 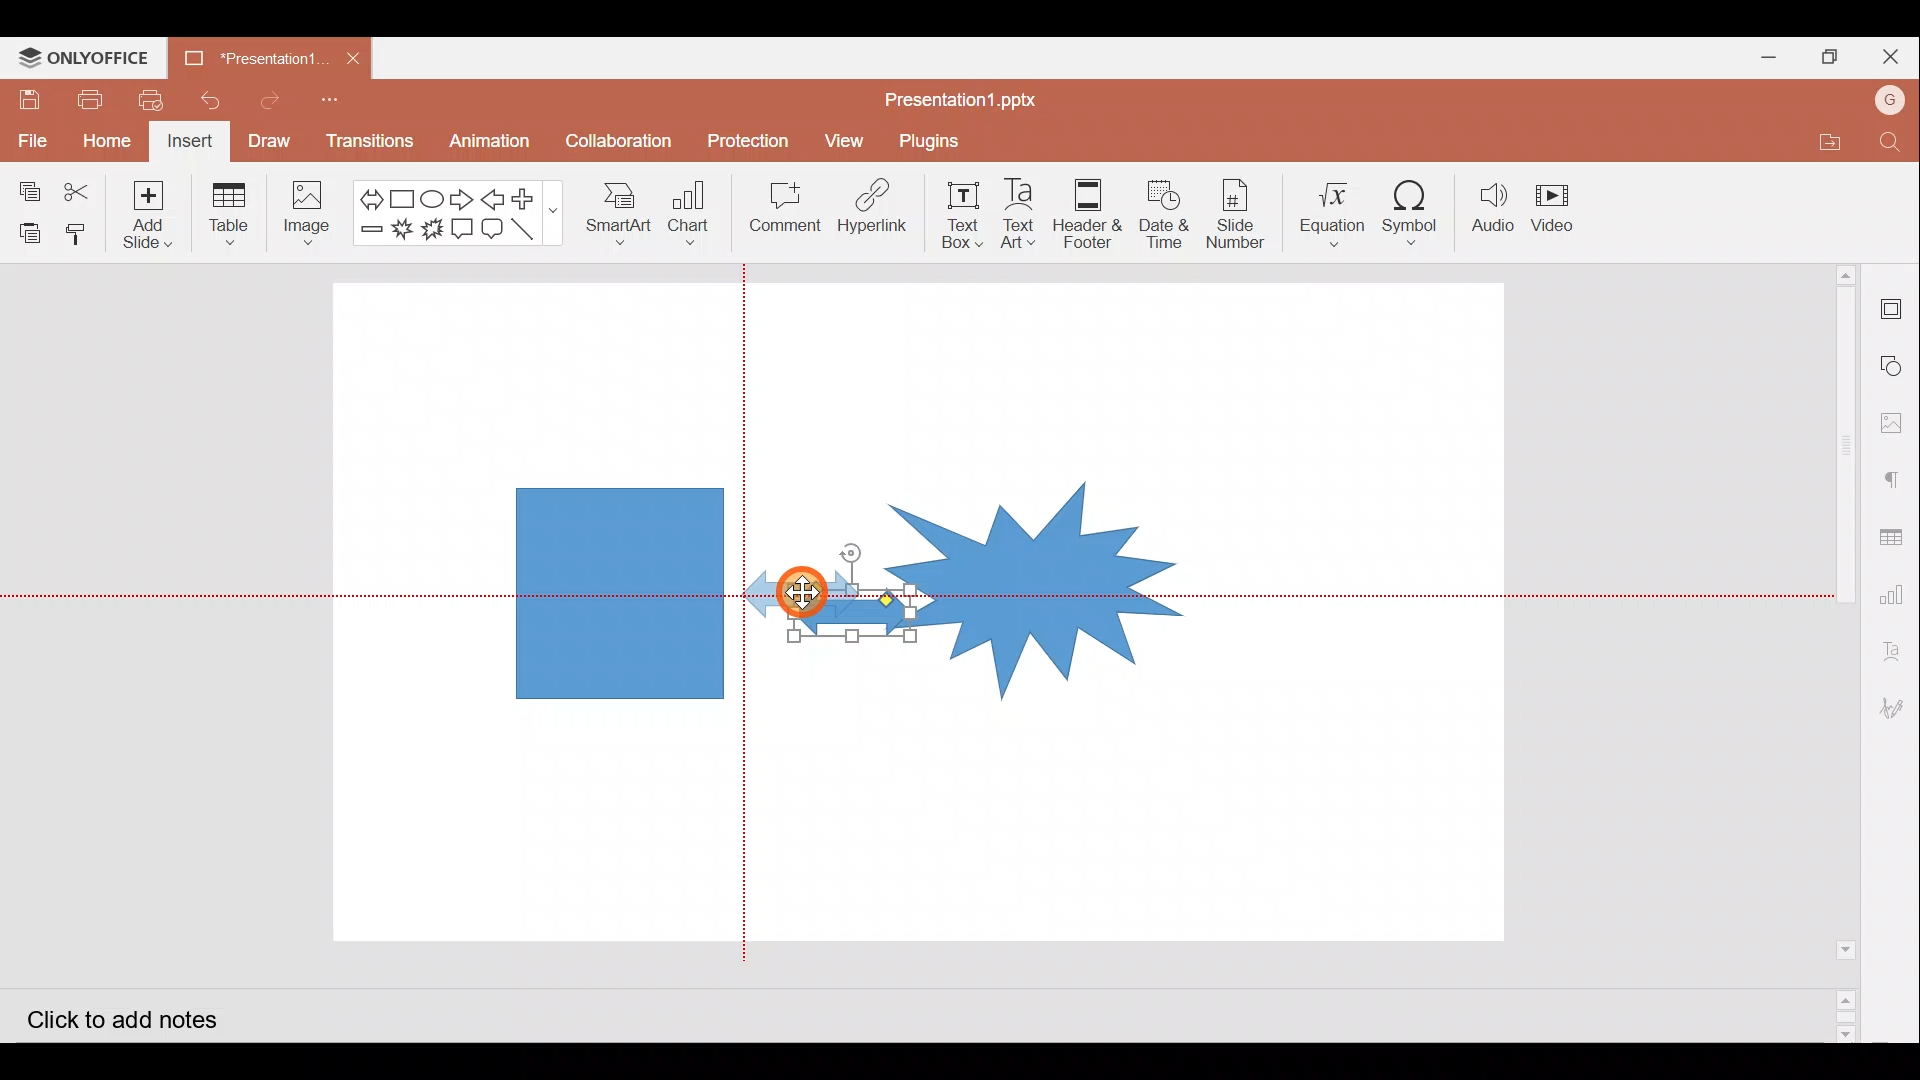 What do you see at coordinates (1495, 208) in the screenshot?
I see `Audio` at bounding box center [1495, 208].